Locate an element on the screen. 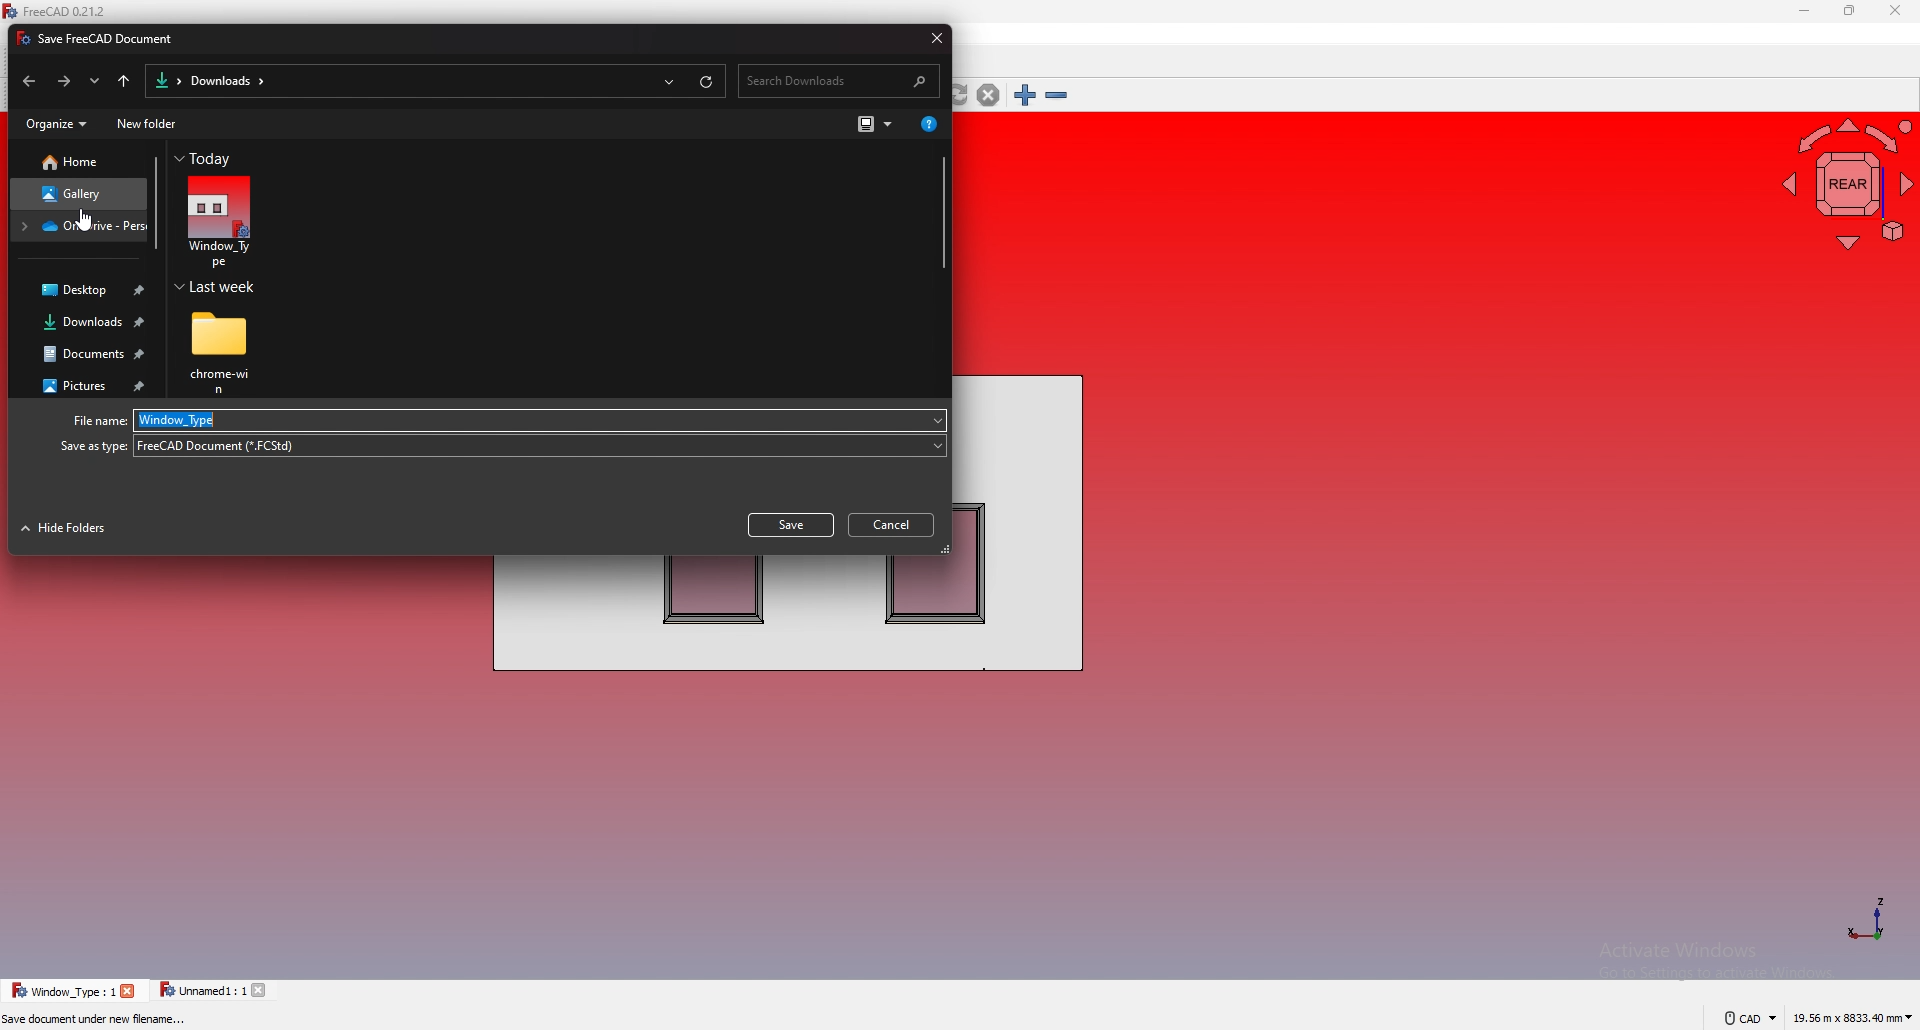 The width and height of the screenshot is (1920, 1030). scroll bar is located at coordinates (941, 213).